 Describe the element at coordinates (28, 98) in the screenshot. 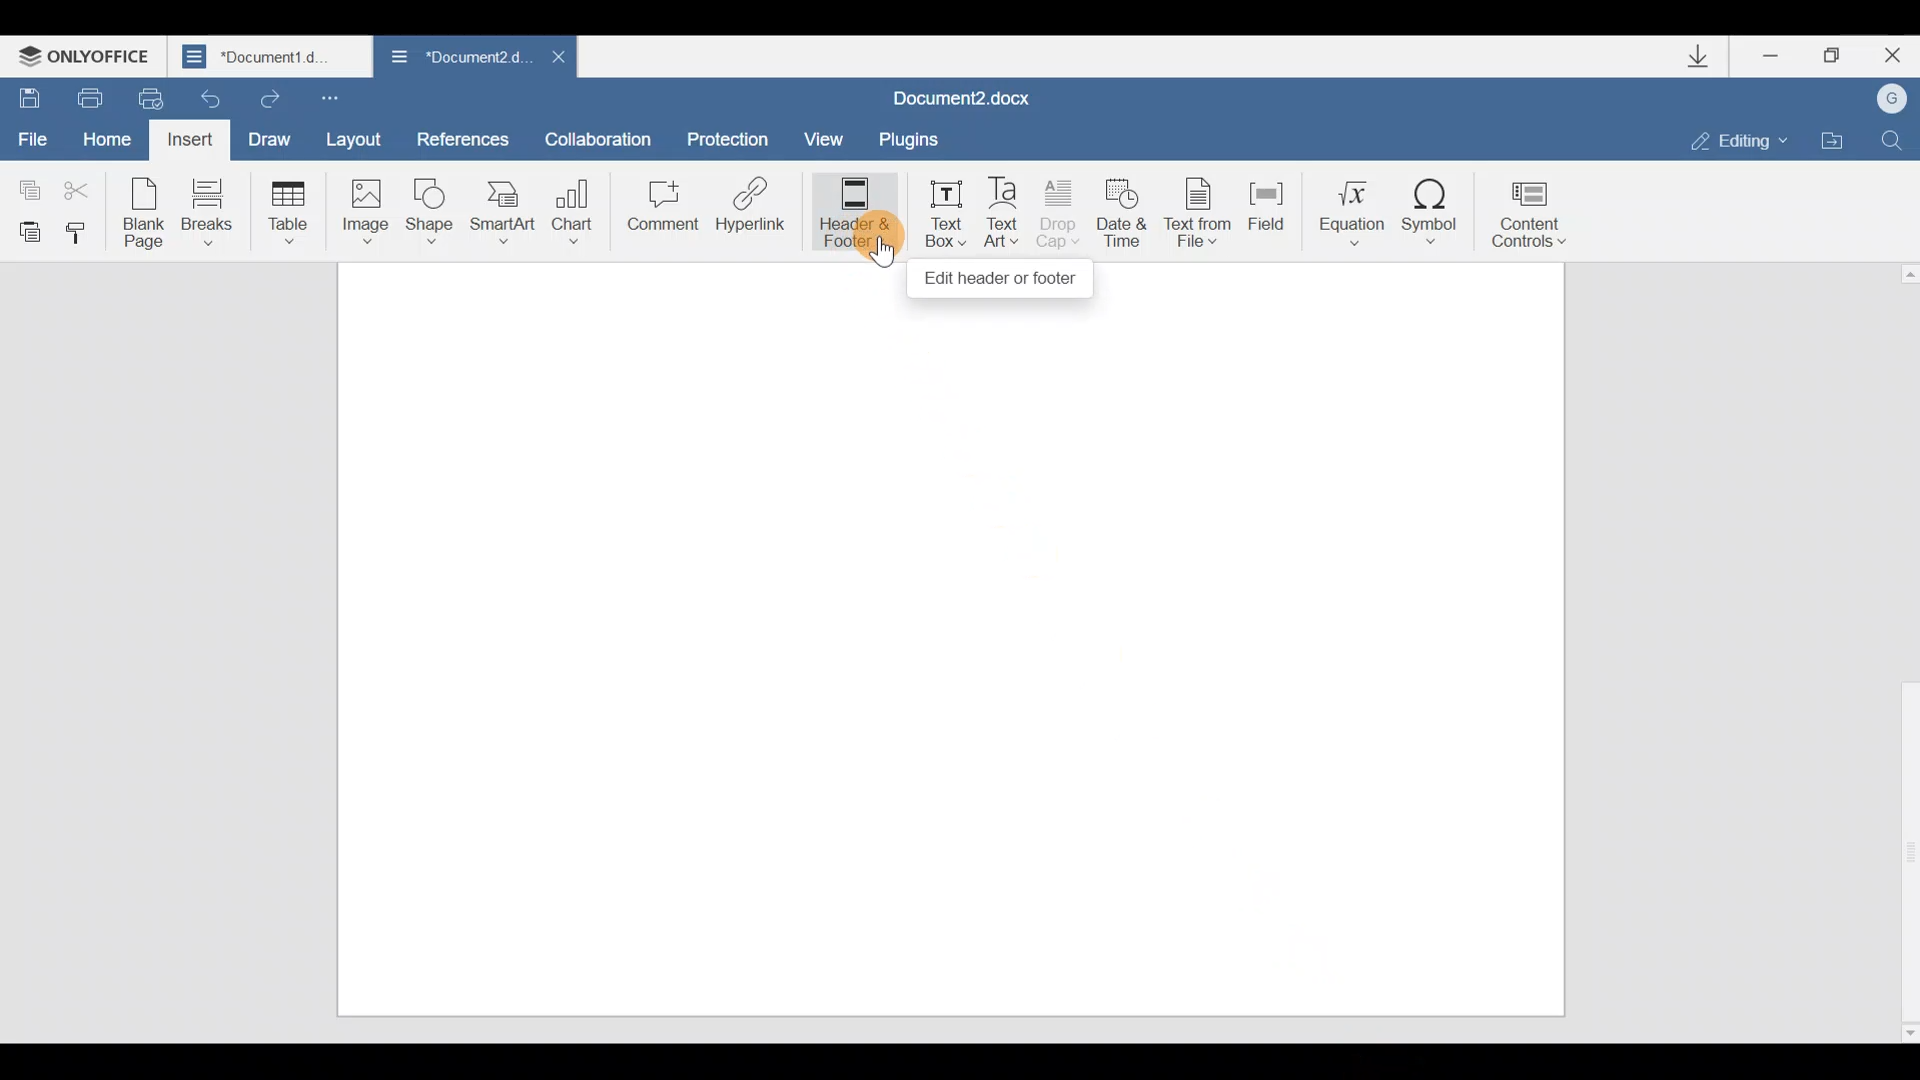

I see `Save` at that location.